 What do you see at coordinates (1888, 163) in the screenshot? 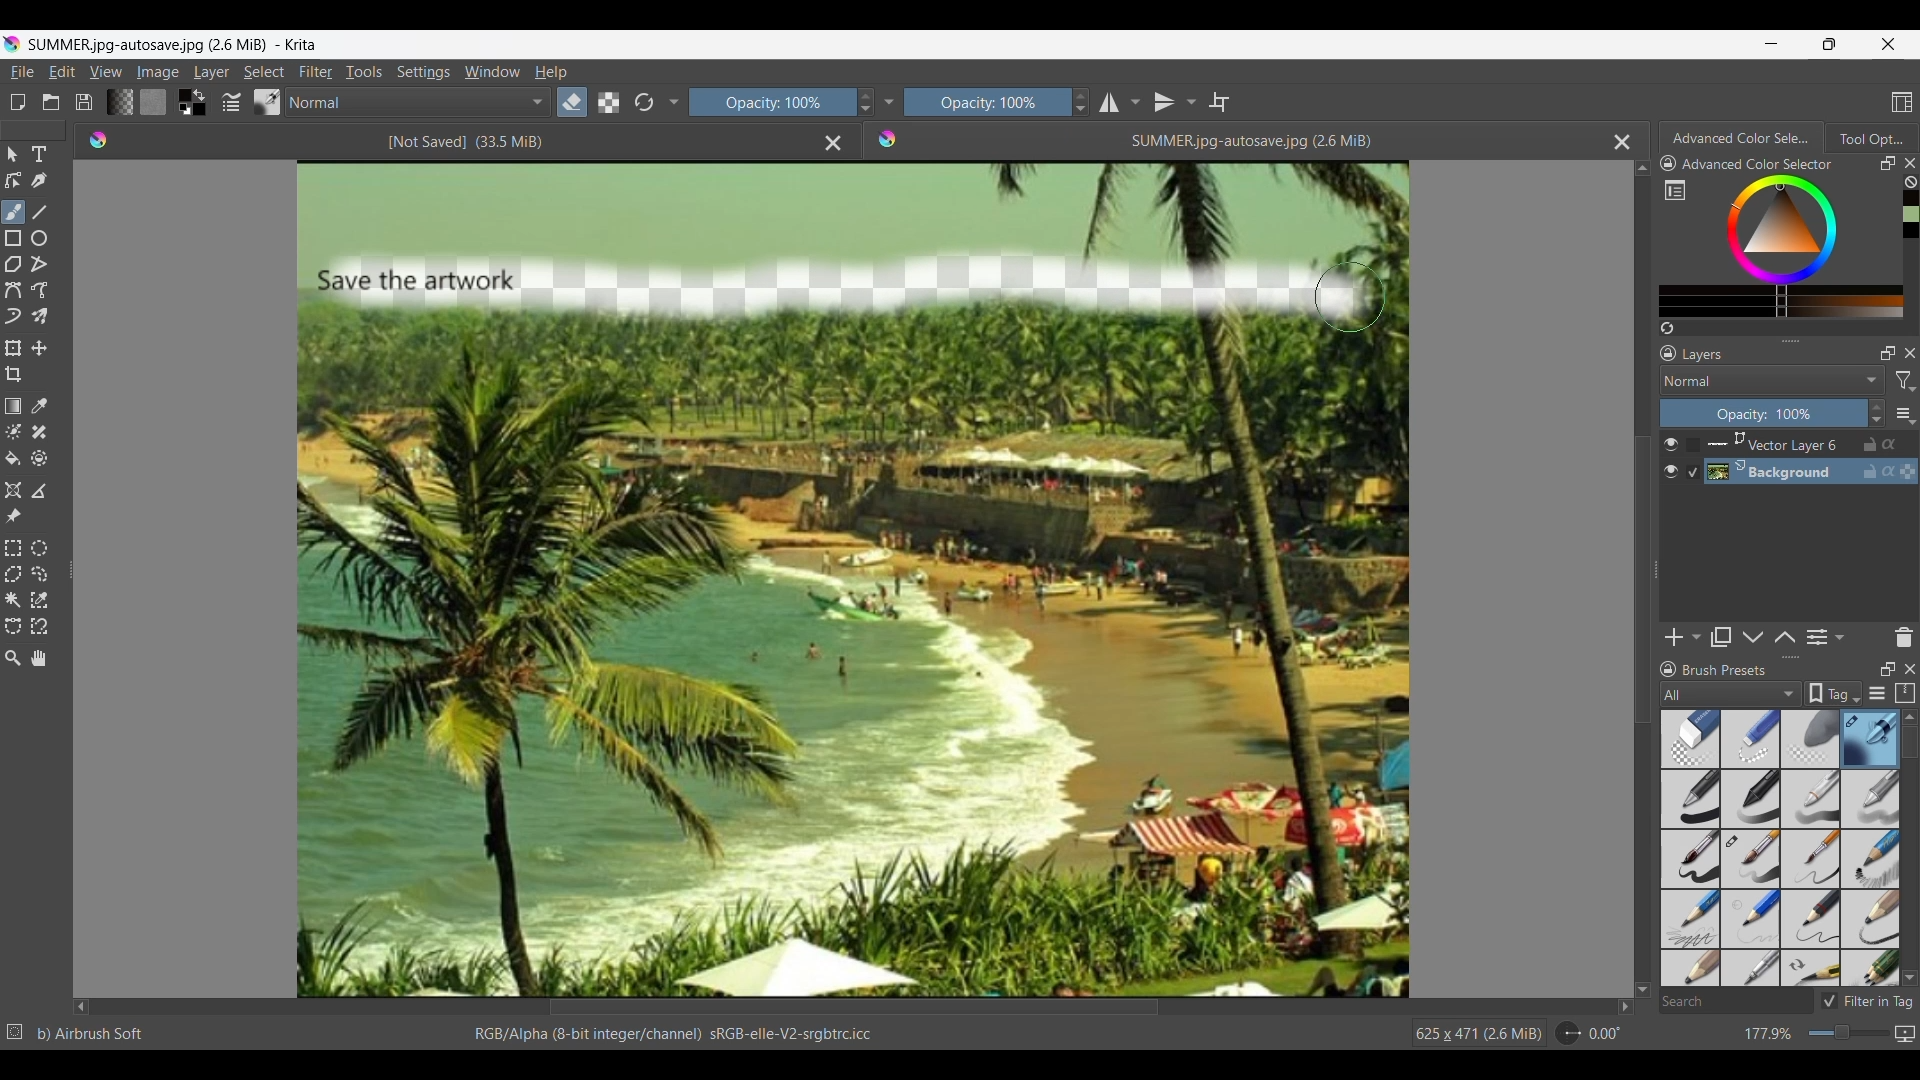
I see `Float panel` at bounding box center [1888, 163].